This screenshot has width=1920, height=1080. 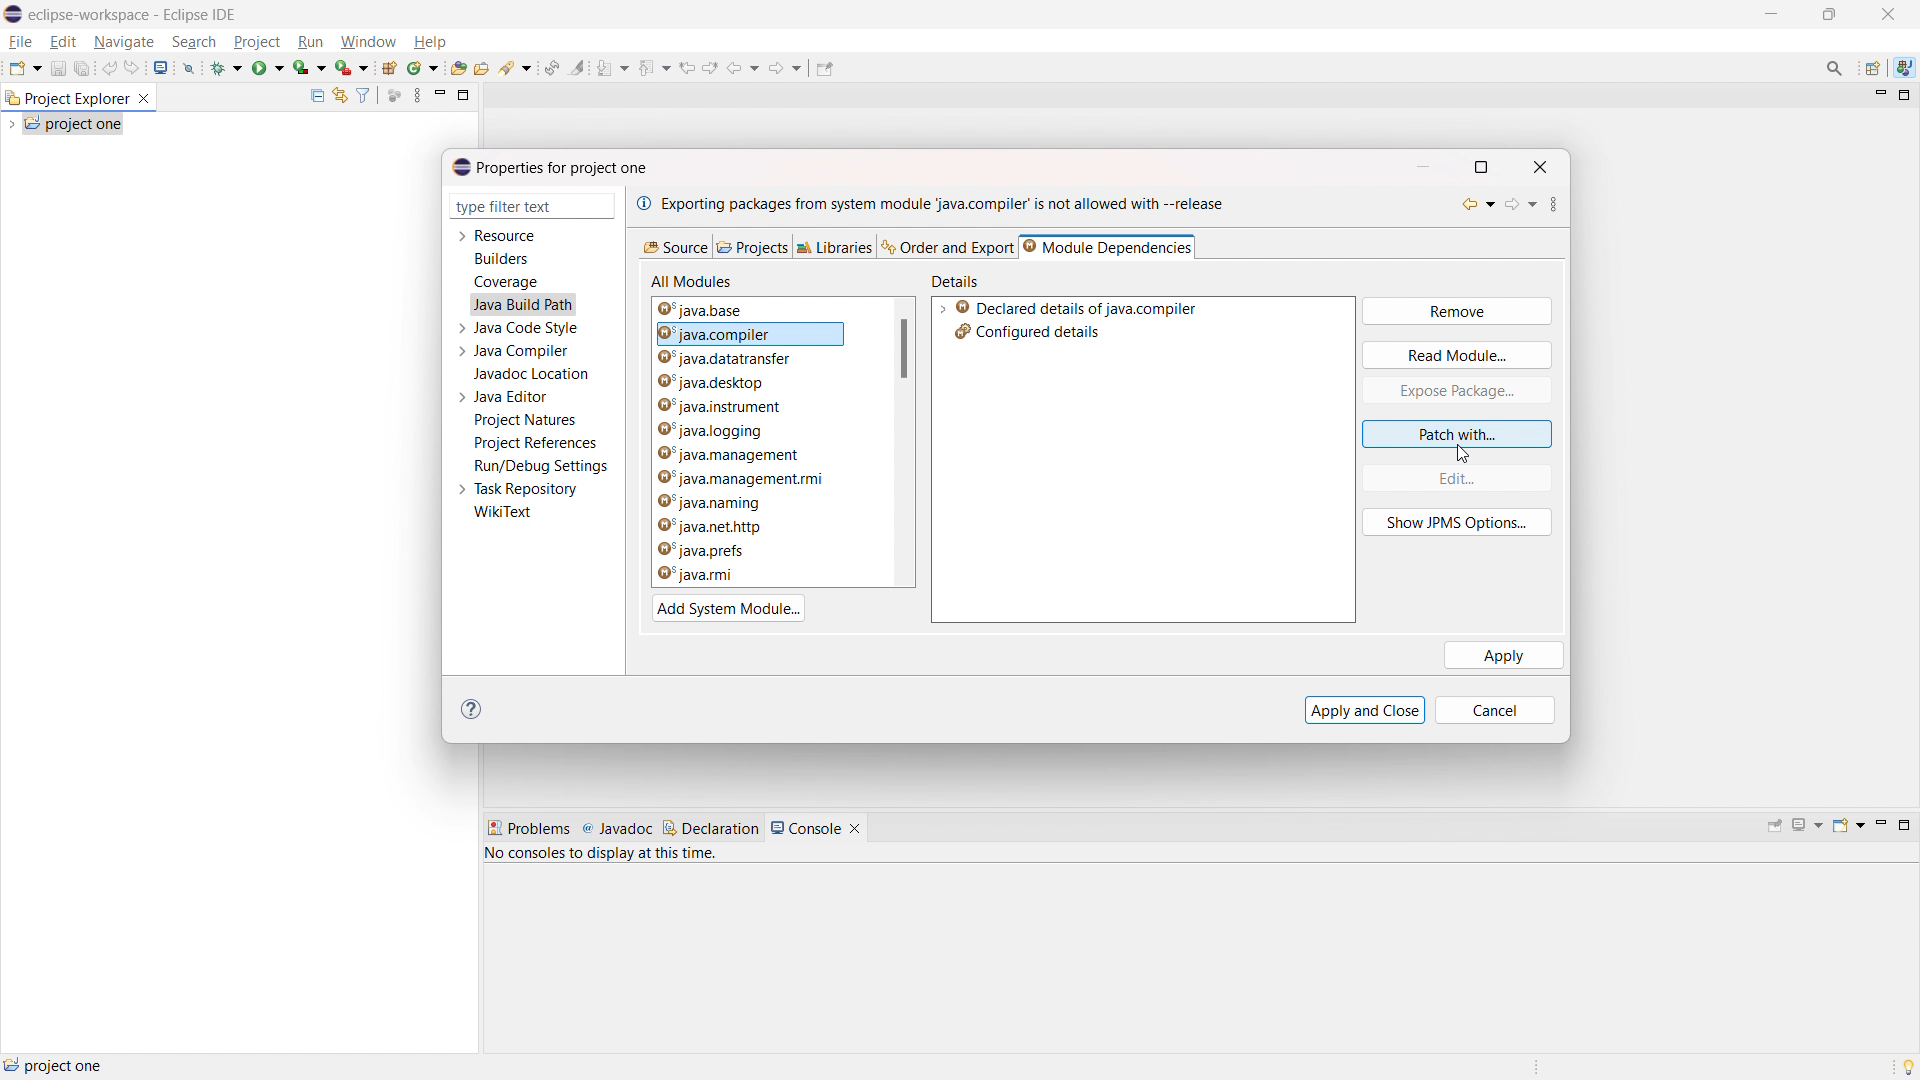 What do you see at coordinates (855, 829) in the screenshot?
I see `close console` at bounding box center [855, 829].